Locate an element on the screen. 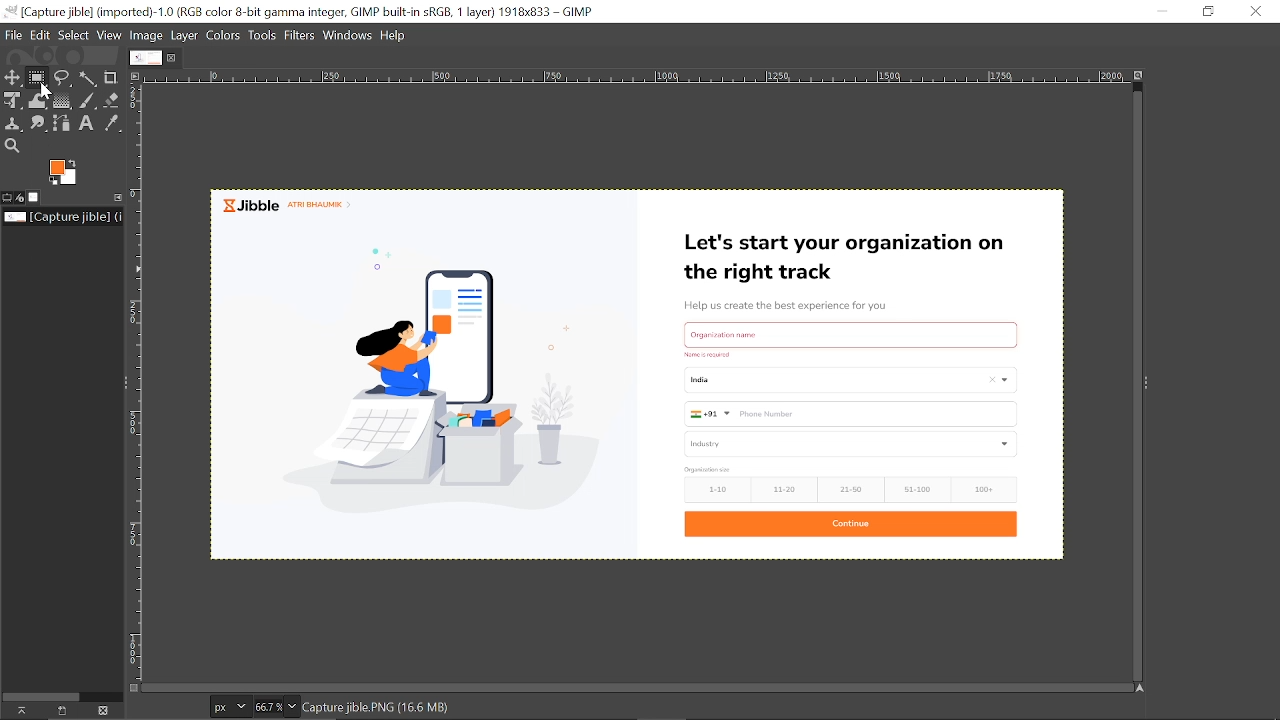 Image resolution: width=1280 pixels, height=720 pixels. Fuzzy select tool is located at coordinates (91, 78).